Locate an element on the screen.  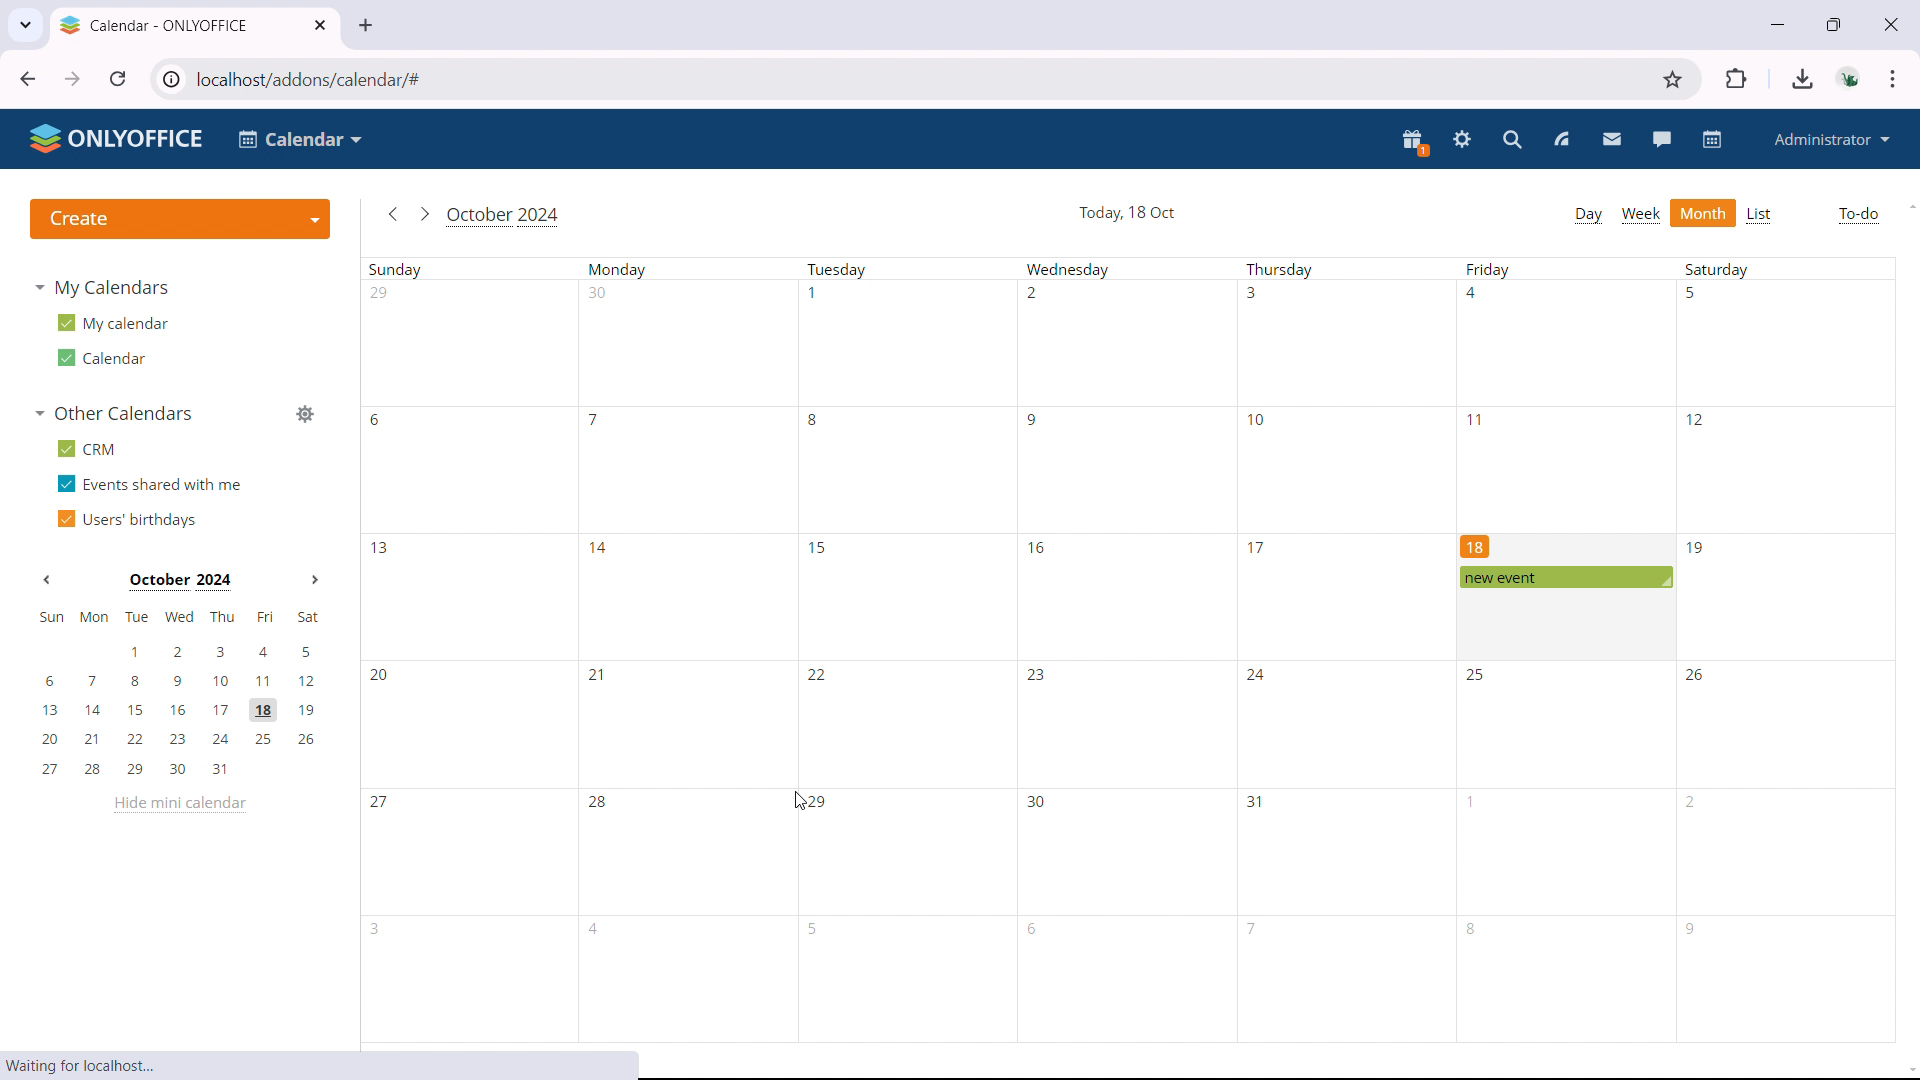
minimize is located at coordinates (1775, 22).